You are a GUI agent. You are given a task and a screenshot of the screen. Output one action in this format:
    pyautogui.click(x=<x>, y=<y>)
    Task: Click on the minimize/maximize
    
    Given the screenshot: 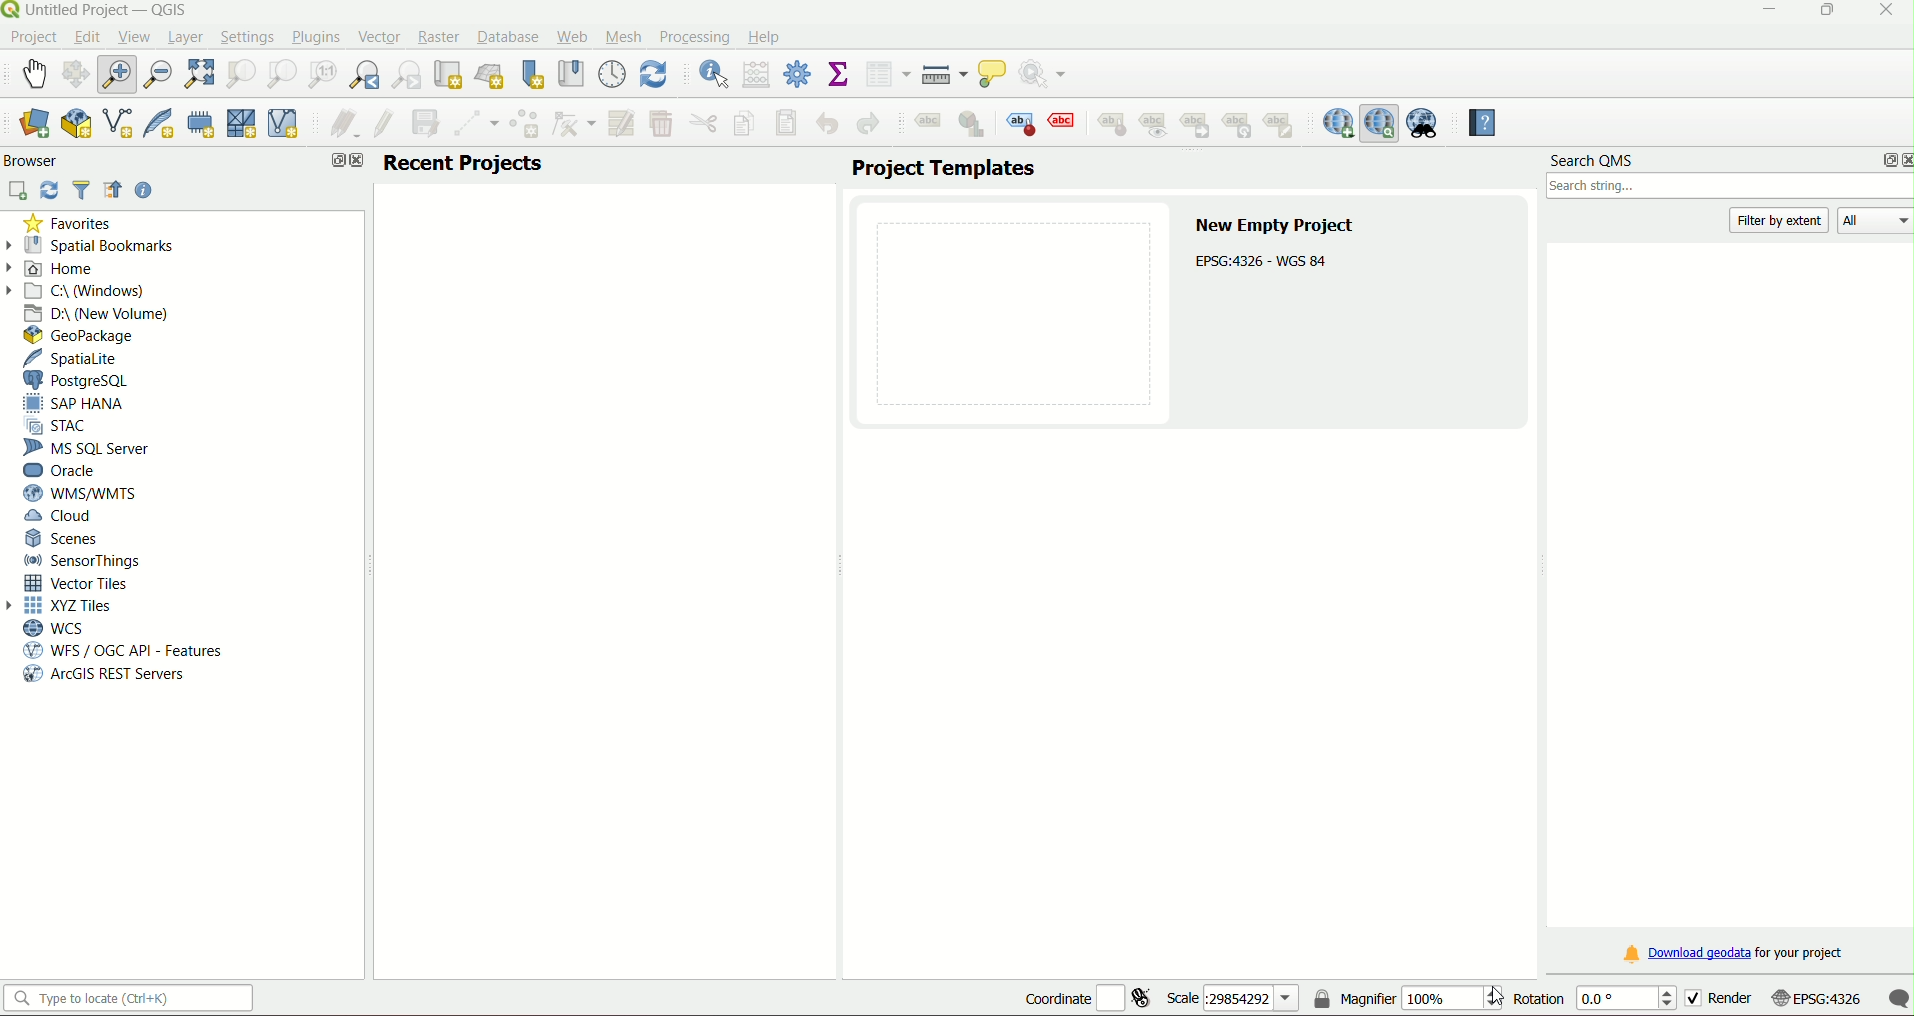 What is the action you would take?
    pyautogui.click(x=1826, y=12)
    